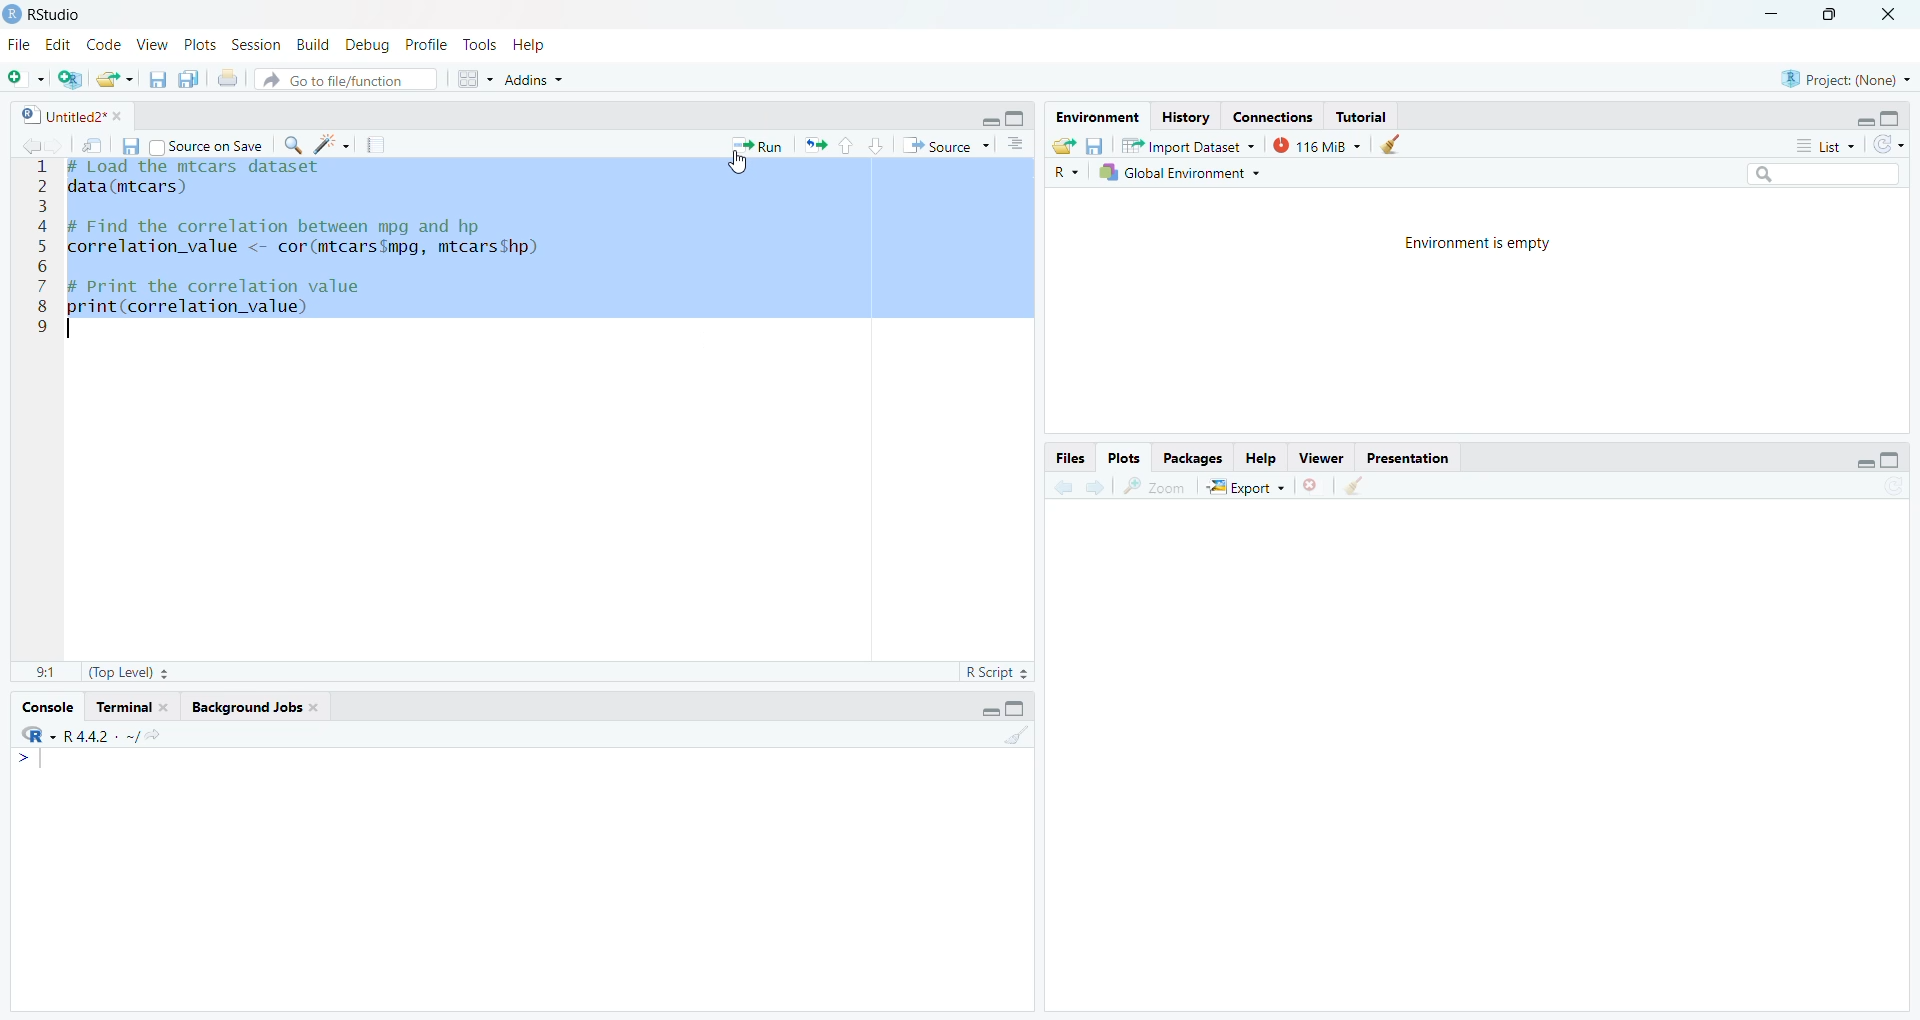  Describe the element at coordinates (54, 47) in the screenshot. I see `Edit` at that location.